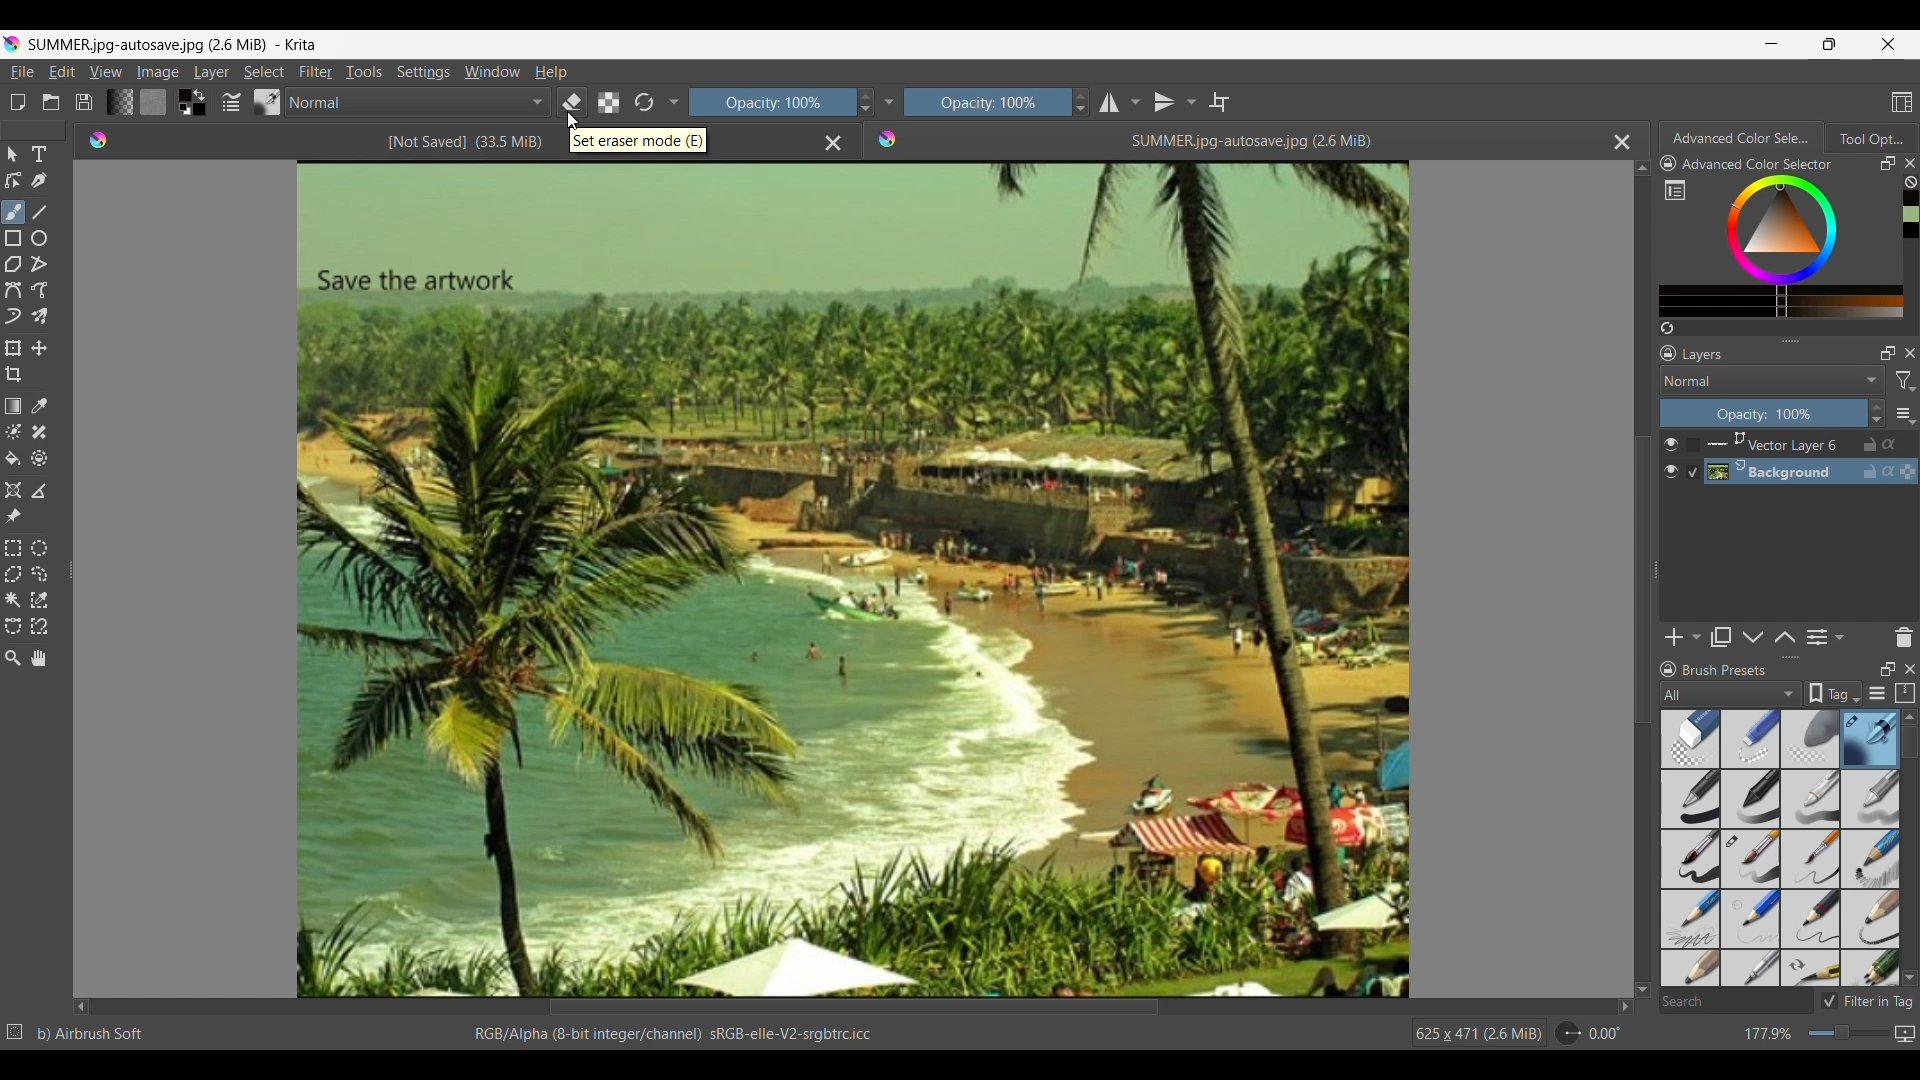 The width and height of the screenshot is (1920, 1080). I want to click on Change width of panels attached to this line, so click(68, 563).